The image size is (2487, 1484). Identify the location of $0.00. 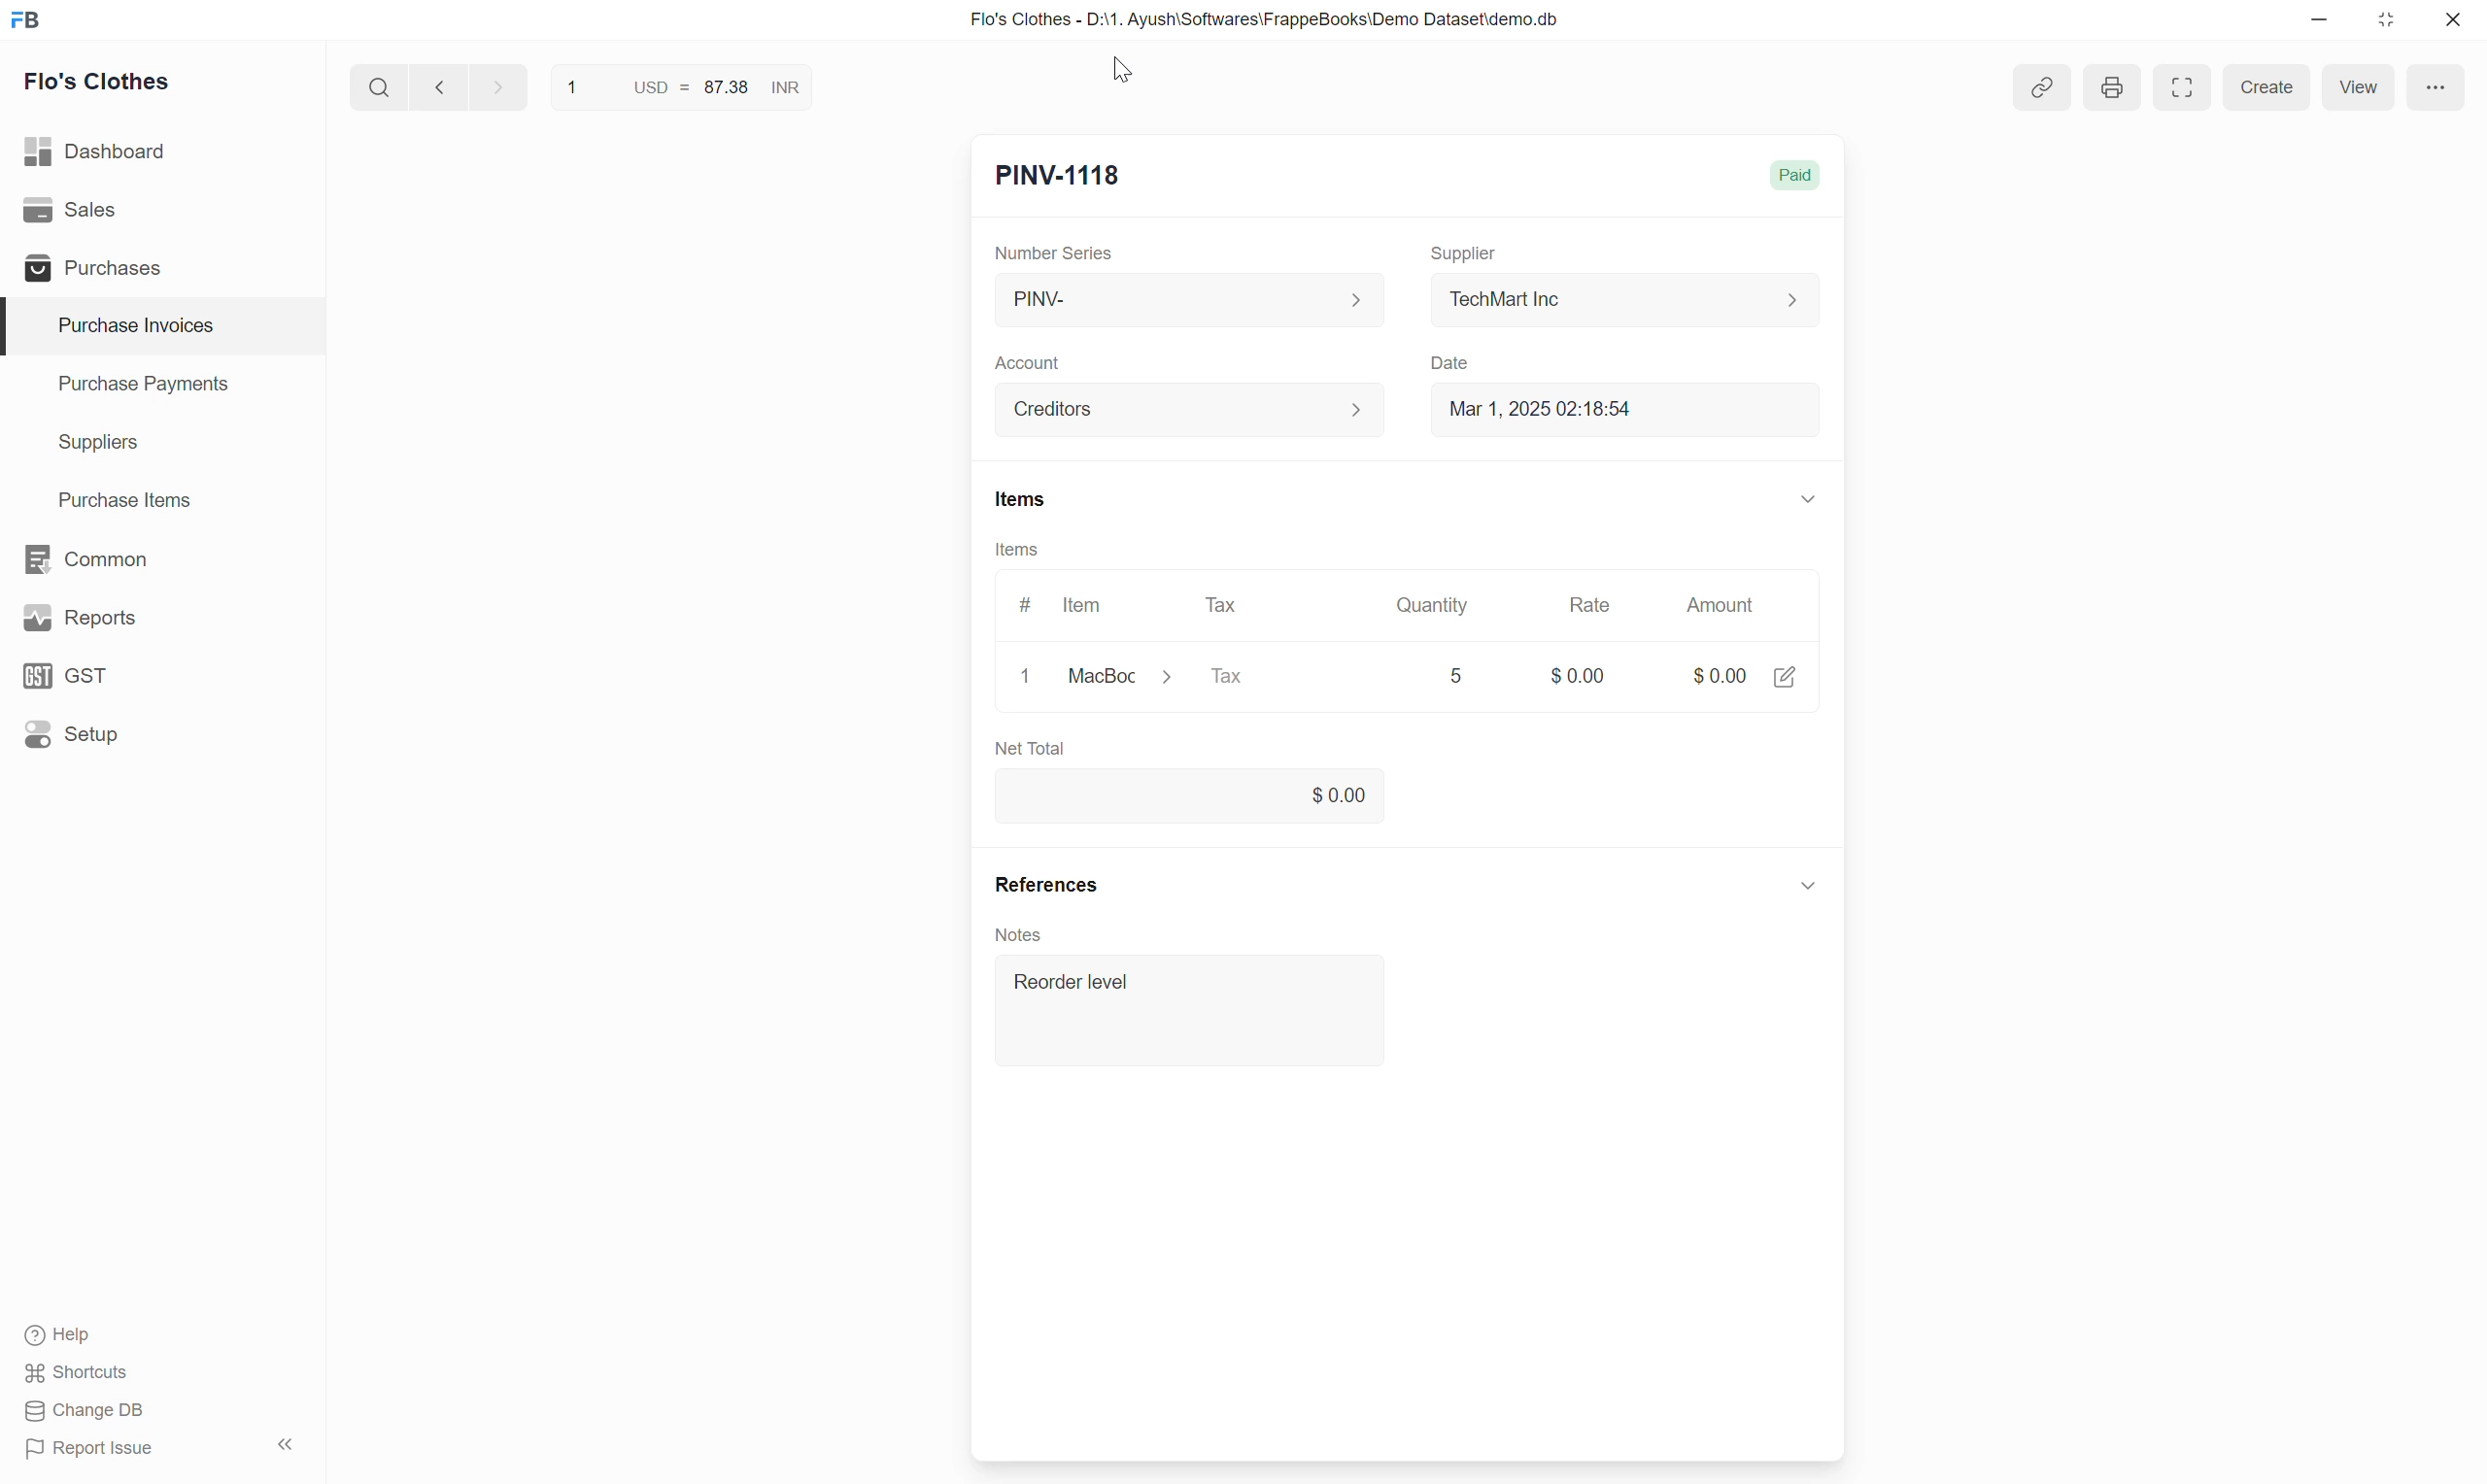
(1745, 670).